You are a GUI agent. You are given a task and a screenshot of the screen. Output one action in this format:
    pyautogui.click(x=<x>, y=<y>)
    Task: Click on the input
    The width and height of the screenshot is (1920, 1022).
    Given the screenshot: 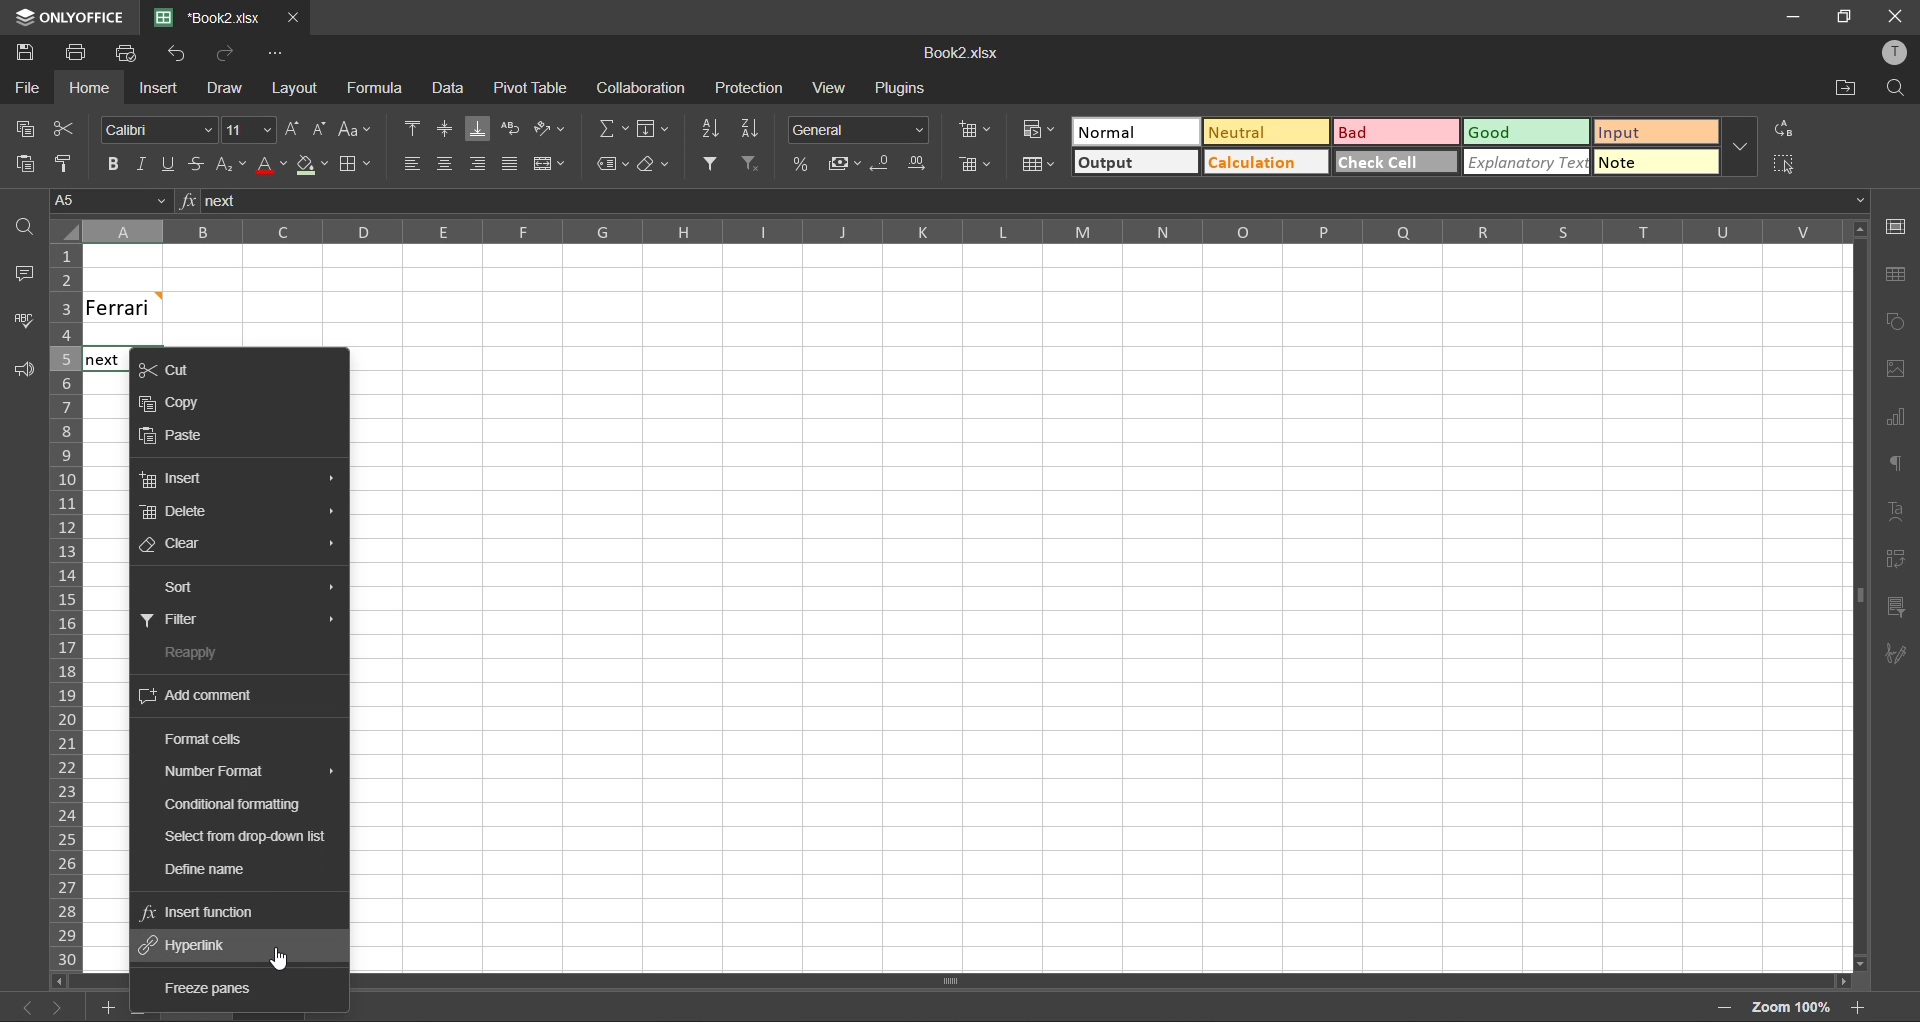 What is the action you would take?
    pyautogui.click(x=1647, y=132)
    